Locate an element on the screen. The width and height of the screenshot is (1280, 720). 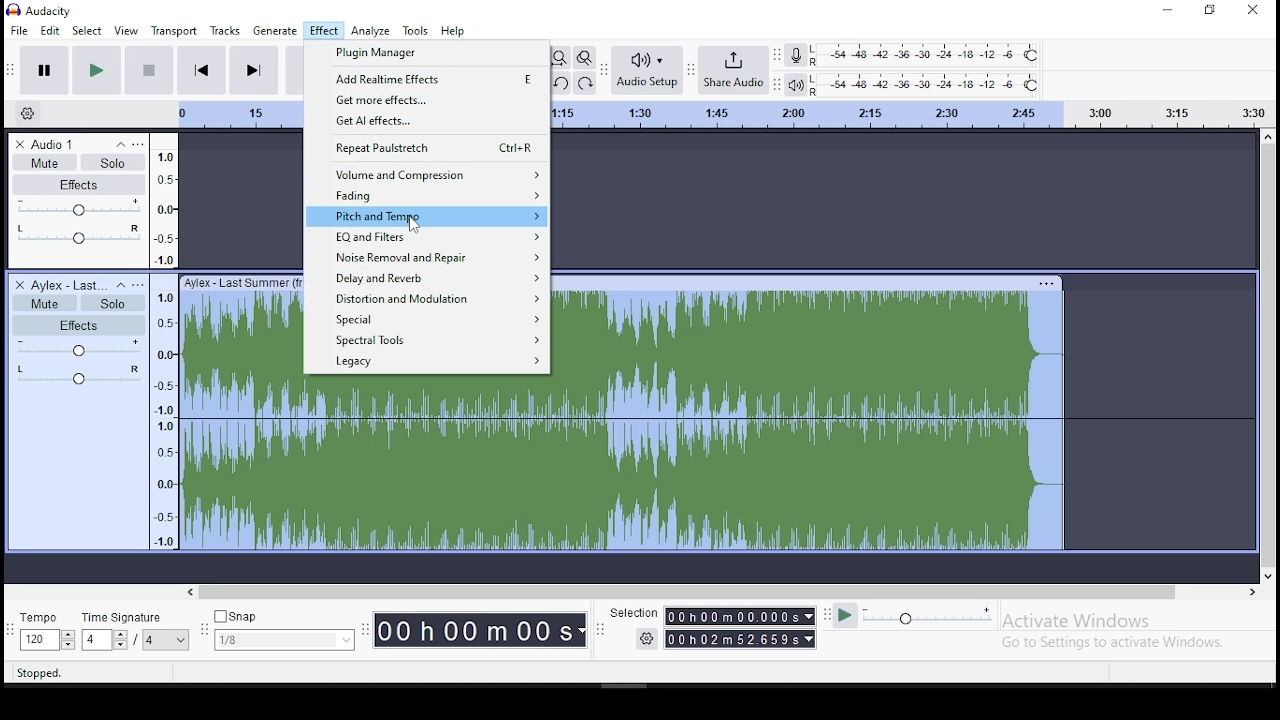
tempo is located at coordinates (46, 632).